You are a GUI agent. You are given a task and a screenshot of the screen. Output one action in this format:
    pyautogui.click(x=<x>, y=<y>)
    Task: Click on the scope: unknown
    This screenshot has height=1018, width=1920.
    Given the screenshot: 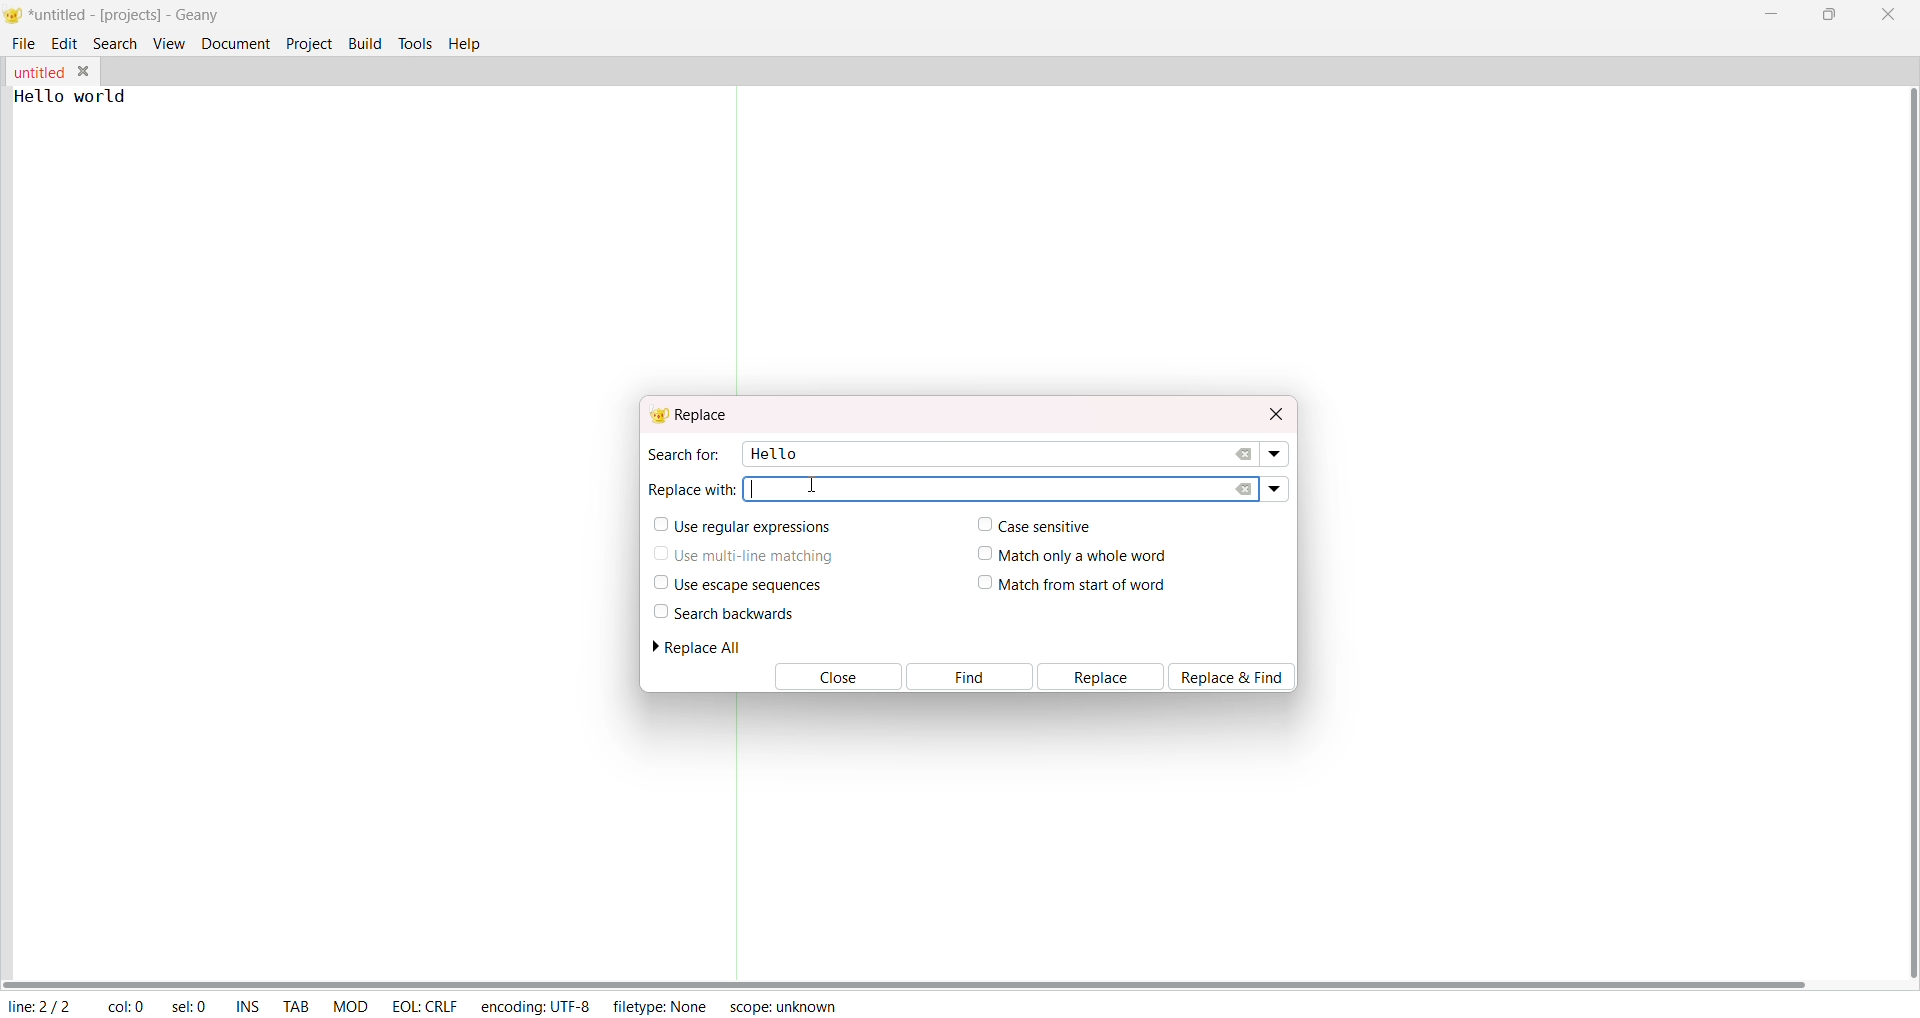 What is the action you would take?
    pyautogui.click(x=785, y=1005)
    